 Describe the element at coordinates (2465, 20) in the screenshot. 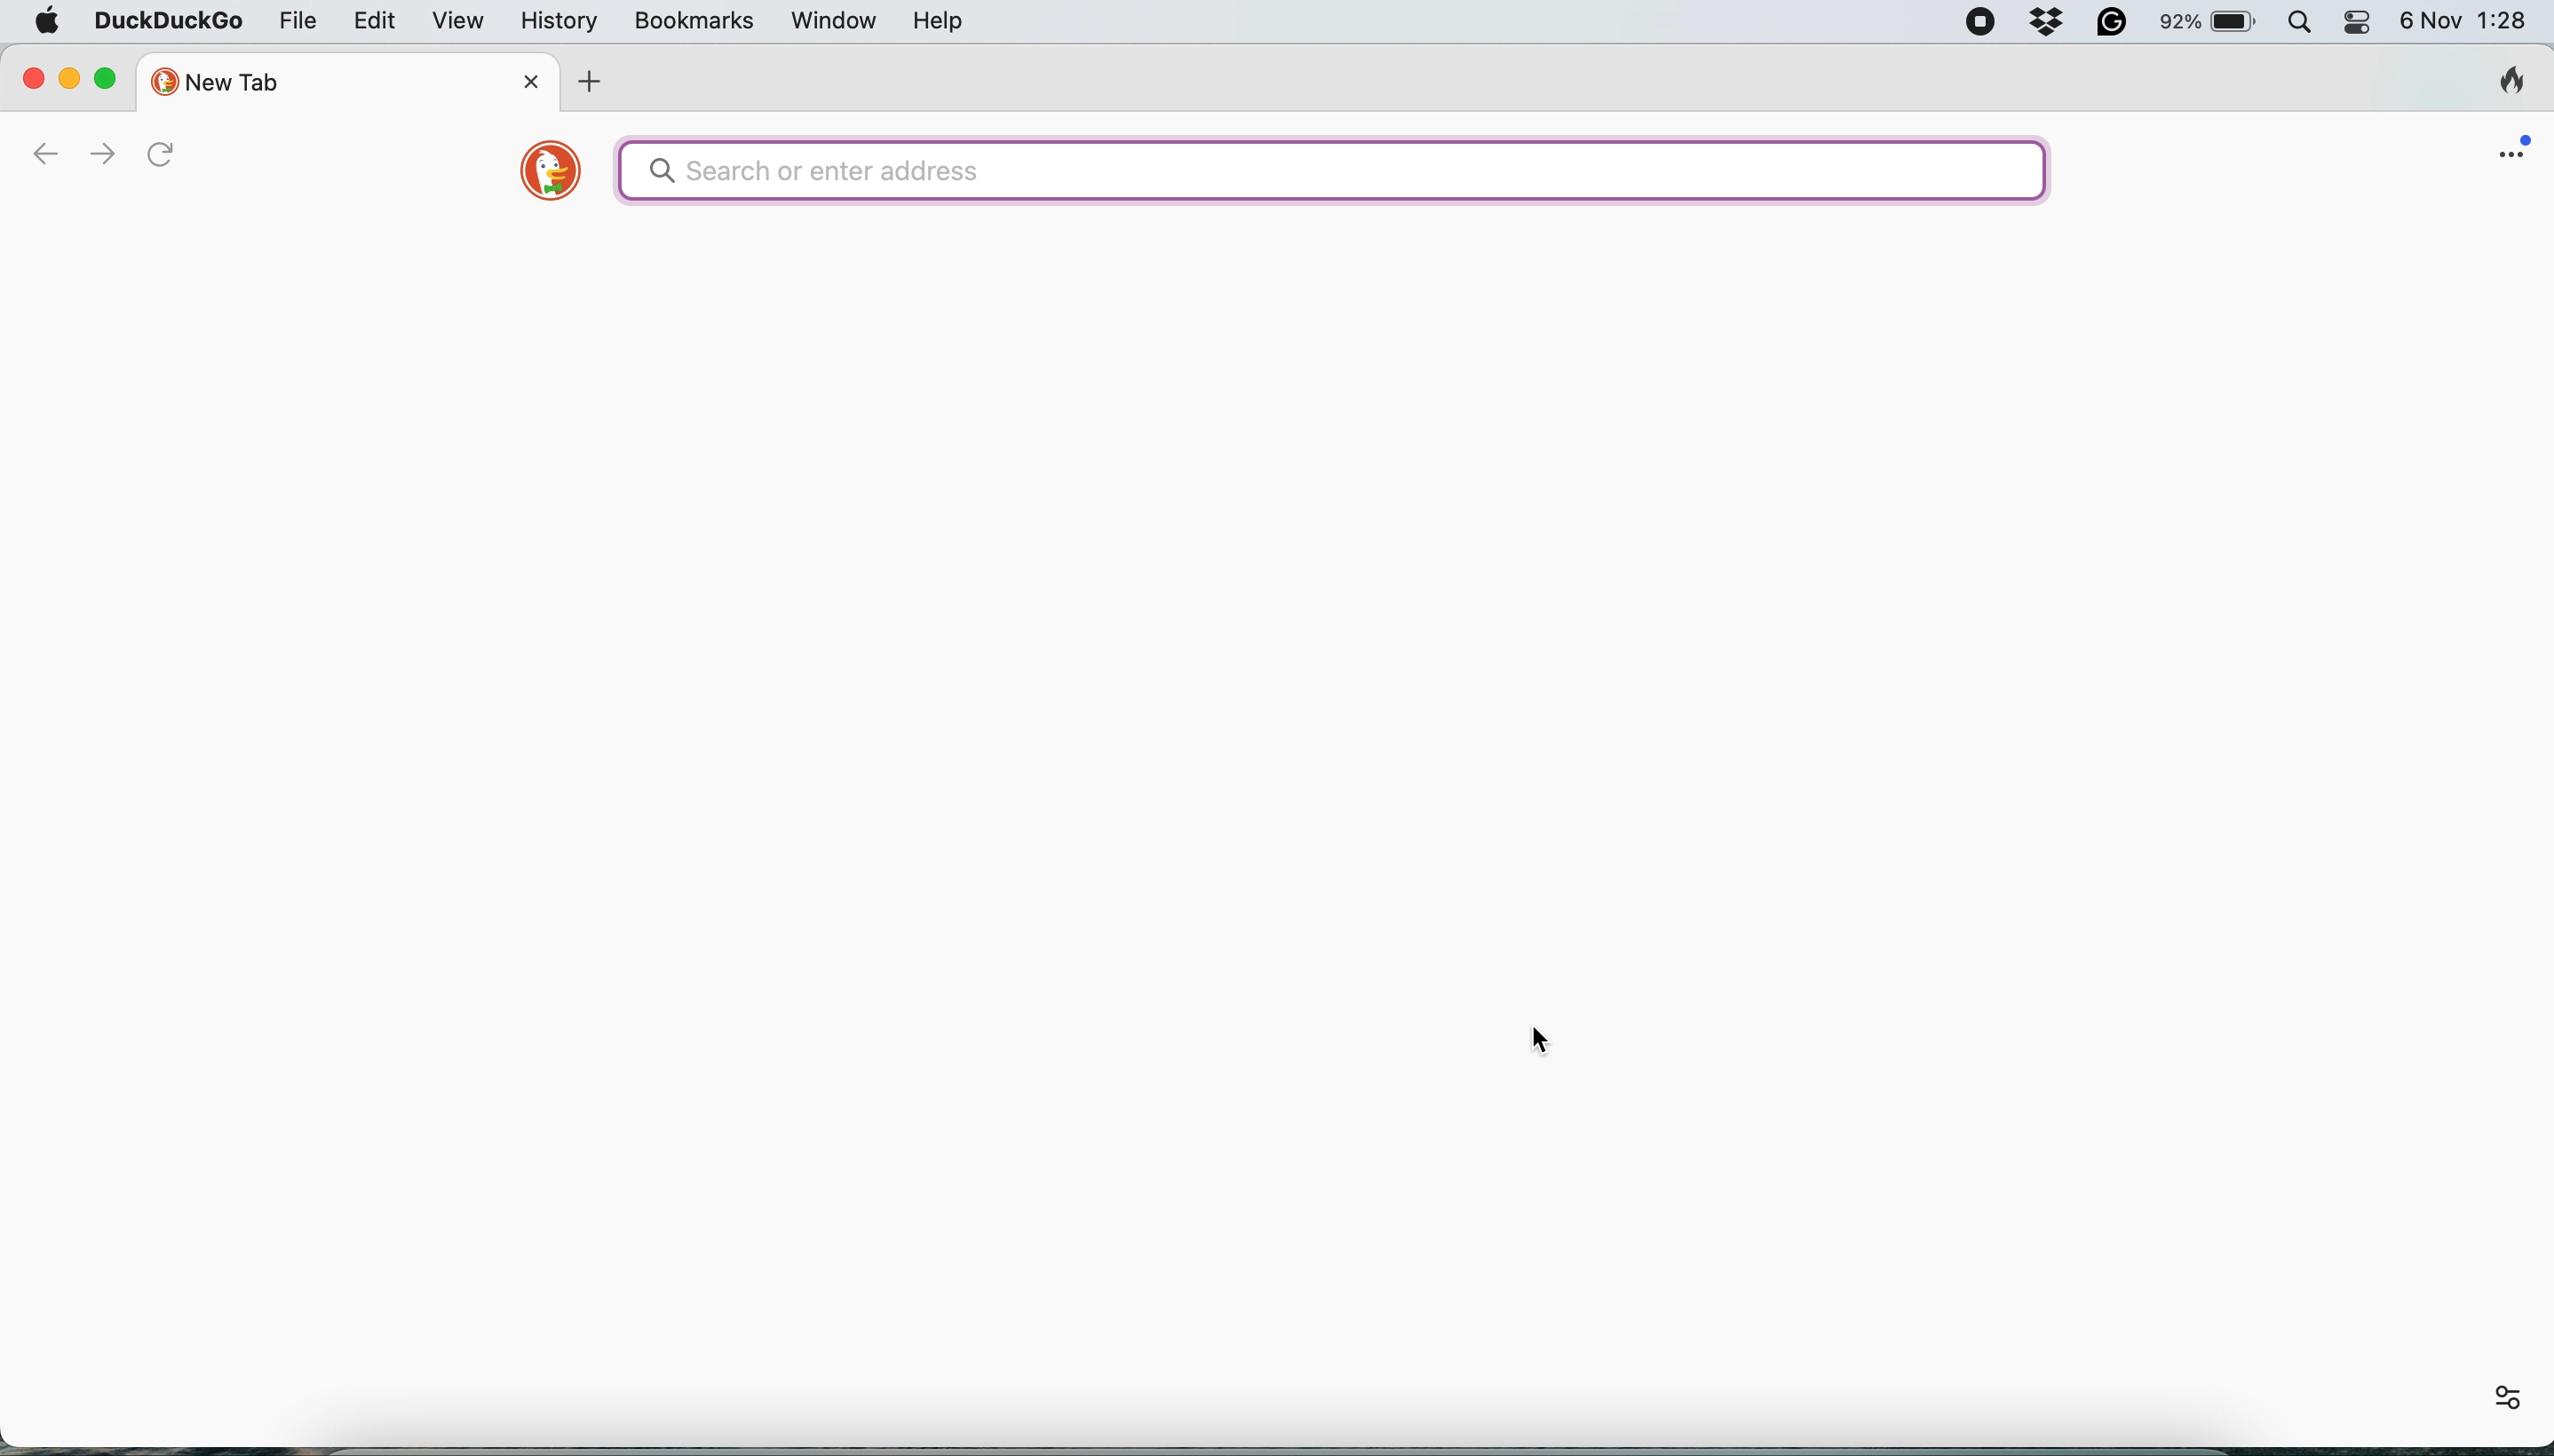

I see `6 Nov 1:28` at that location.